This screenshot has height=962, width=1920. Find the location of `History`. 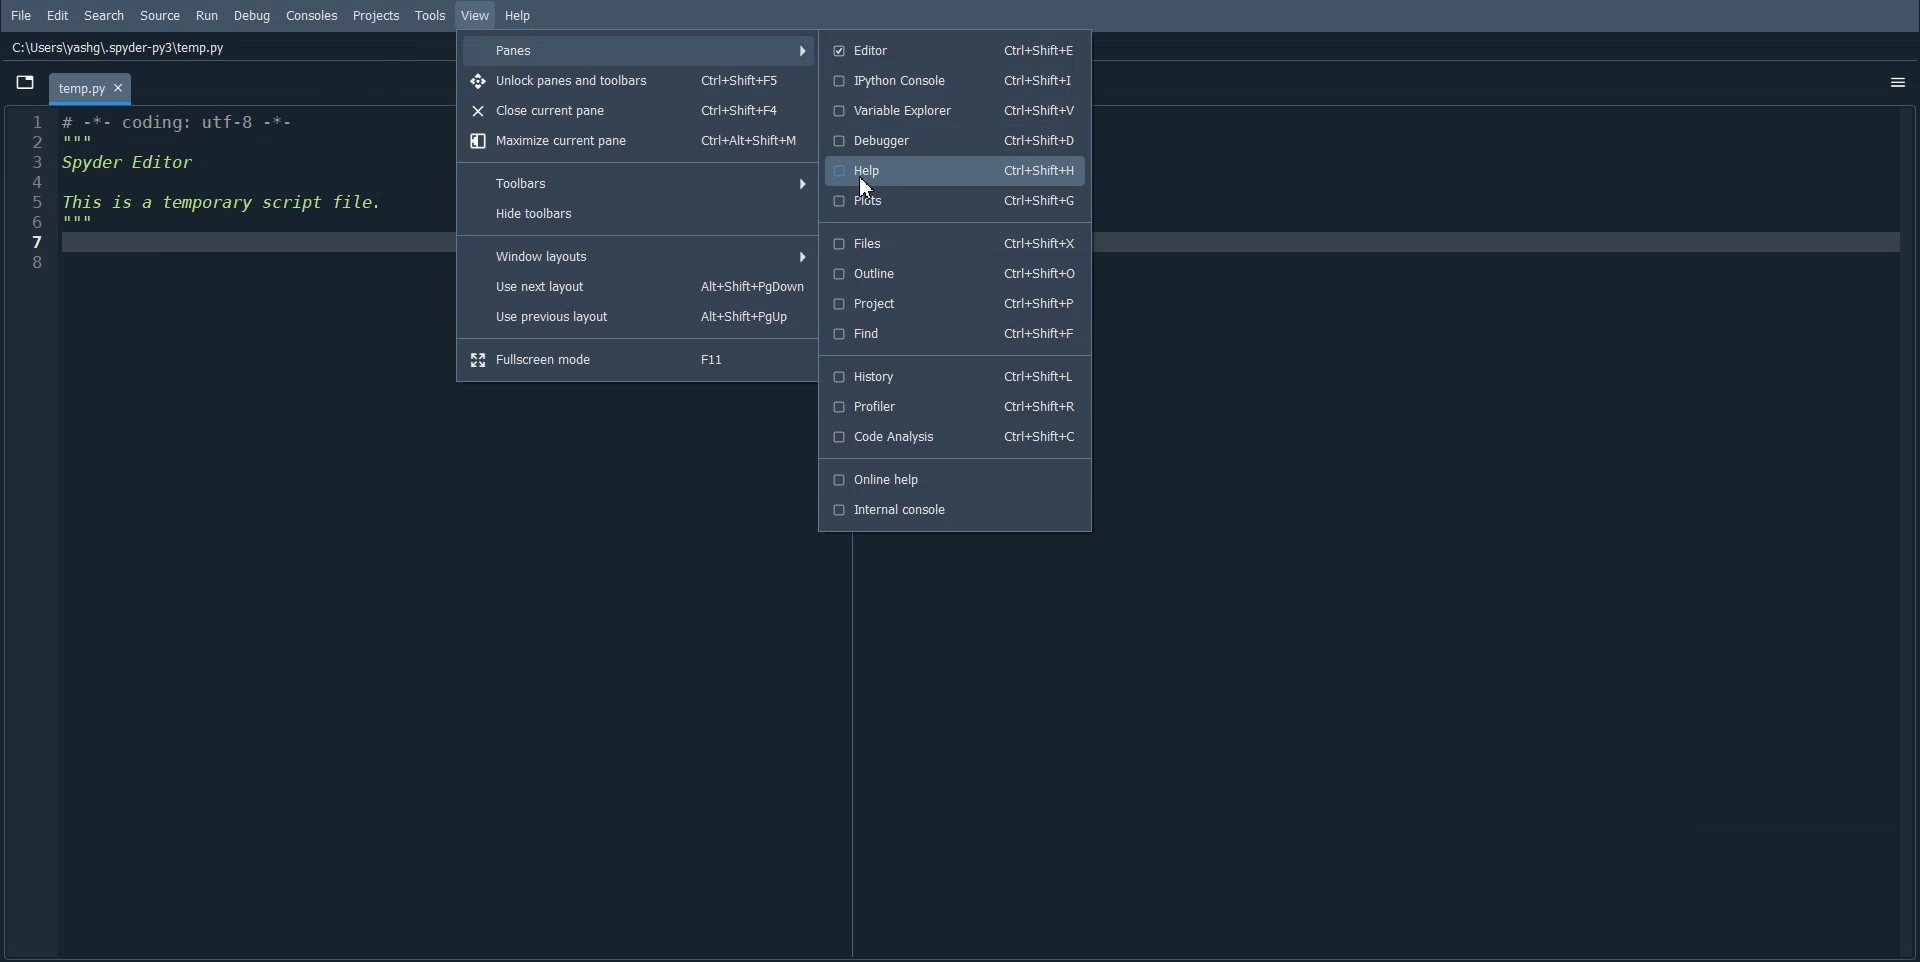

History is located at coordinates (957, 376).